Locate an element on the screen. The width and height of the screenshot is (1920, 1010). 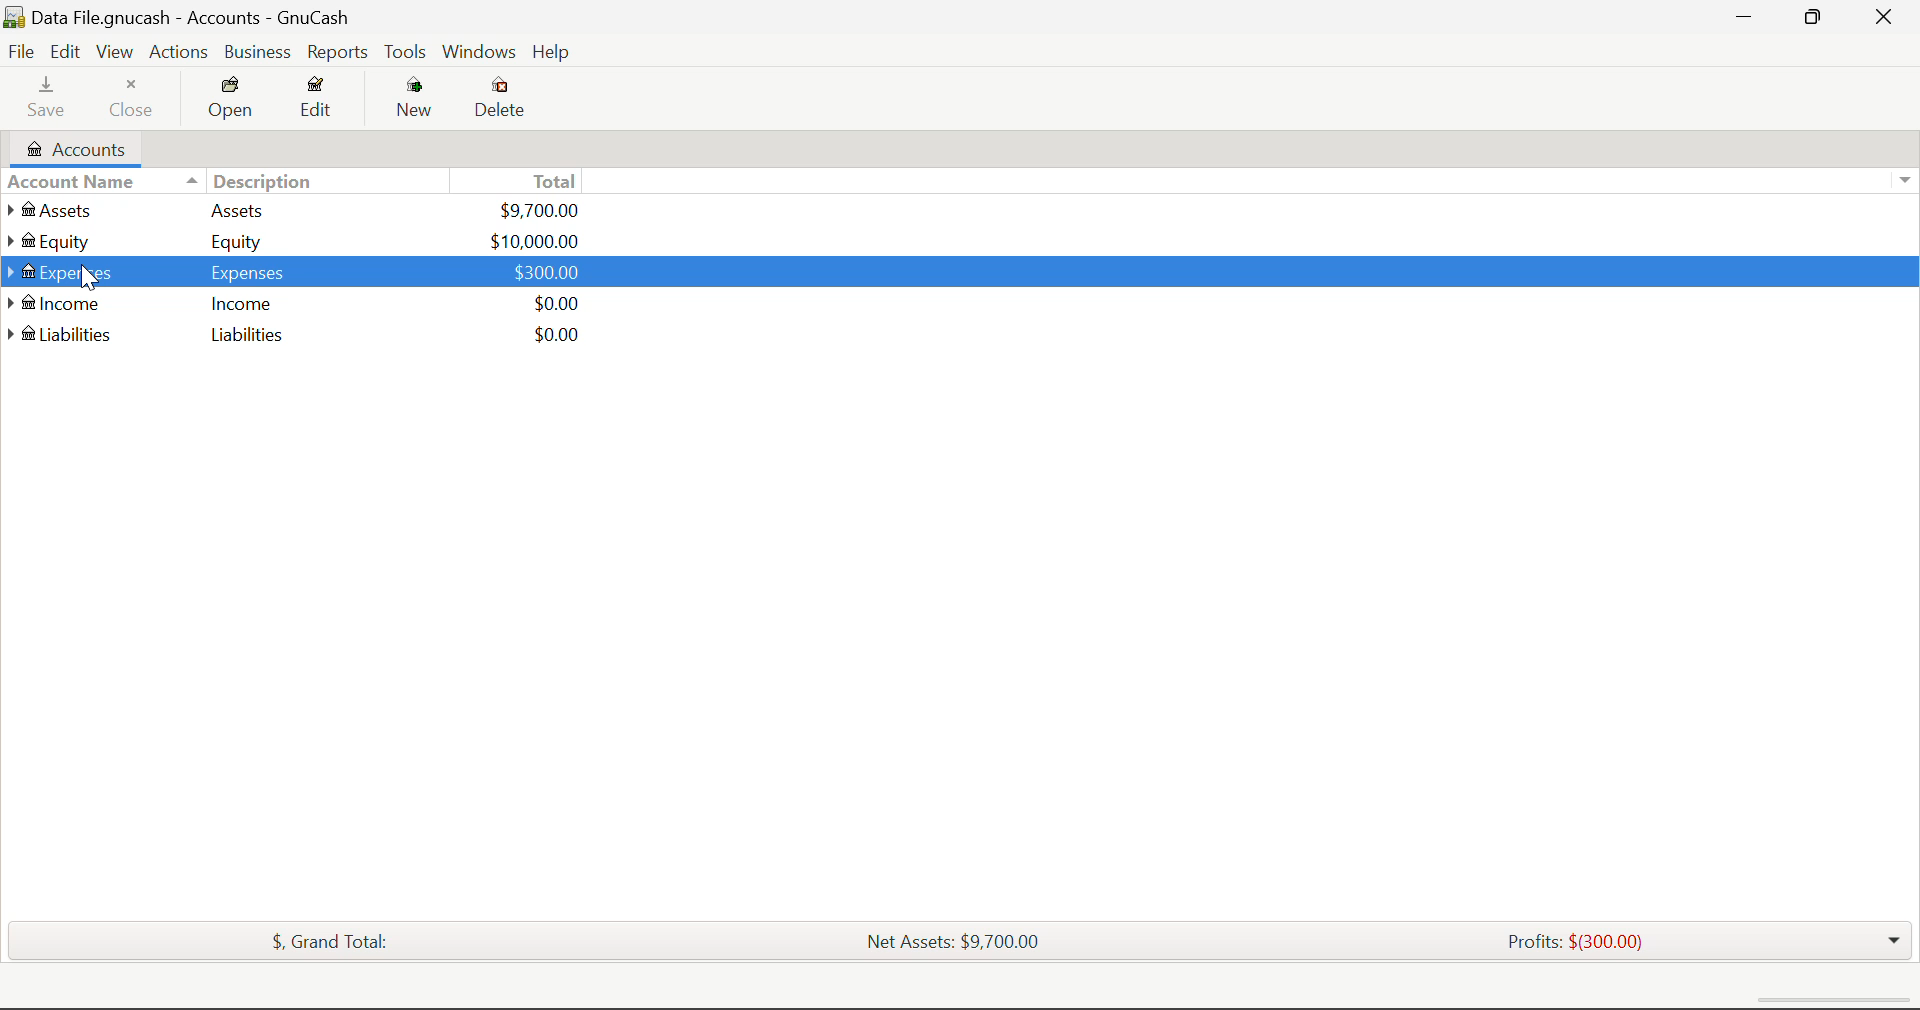
Accounts is located at coordinates (72, 149).